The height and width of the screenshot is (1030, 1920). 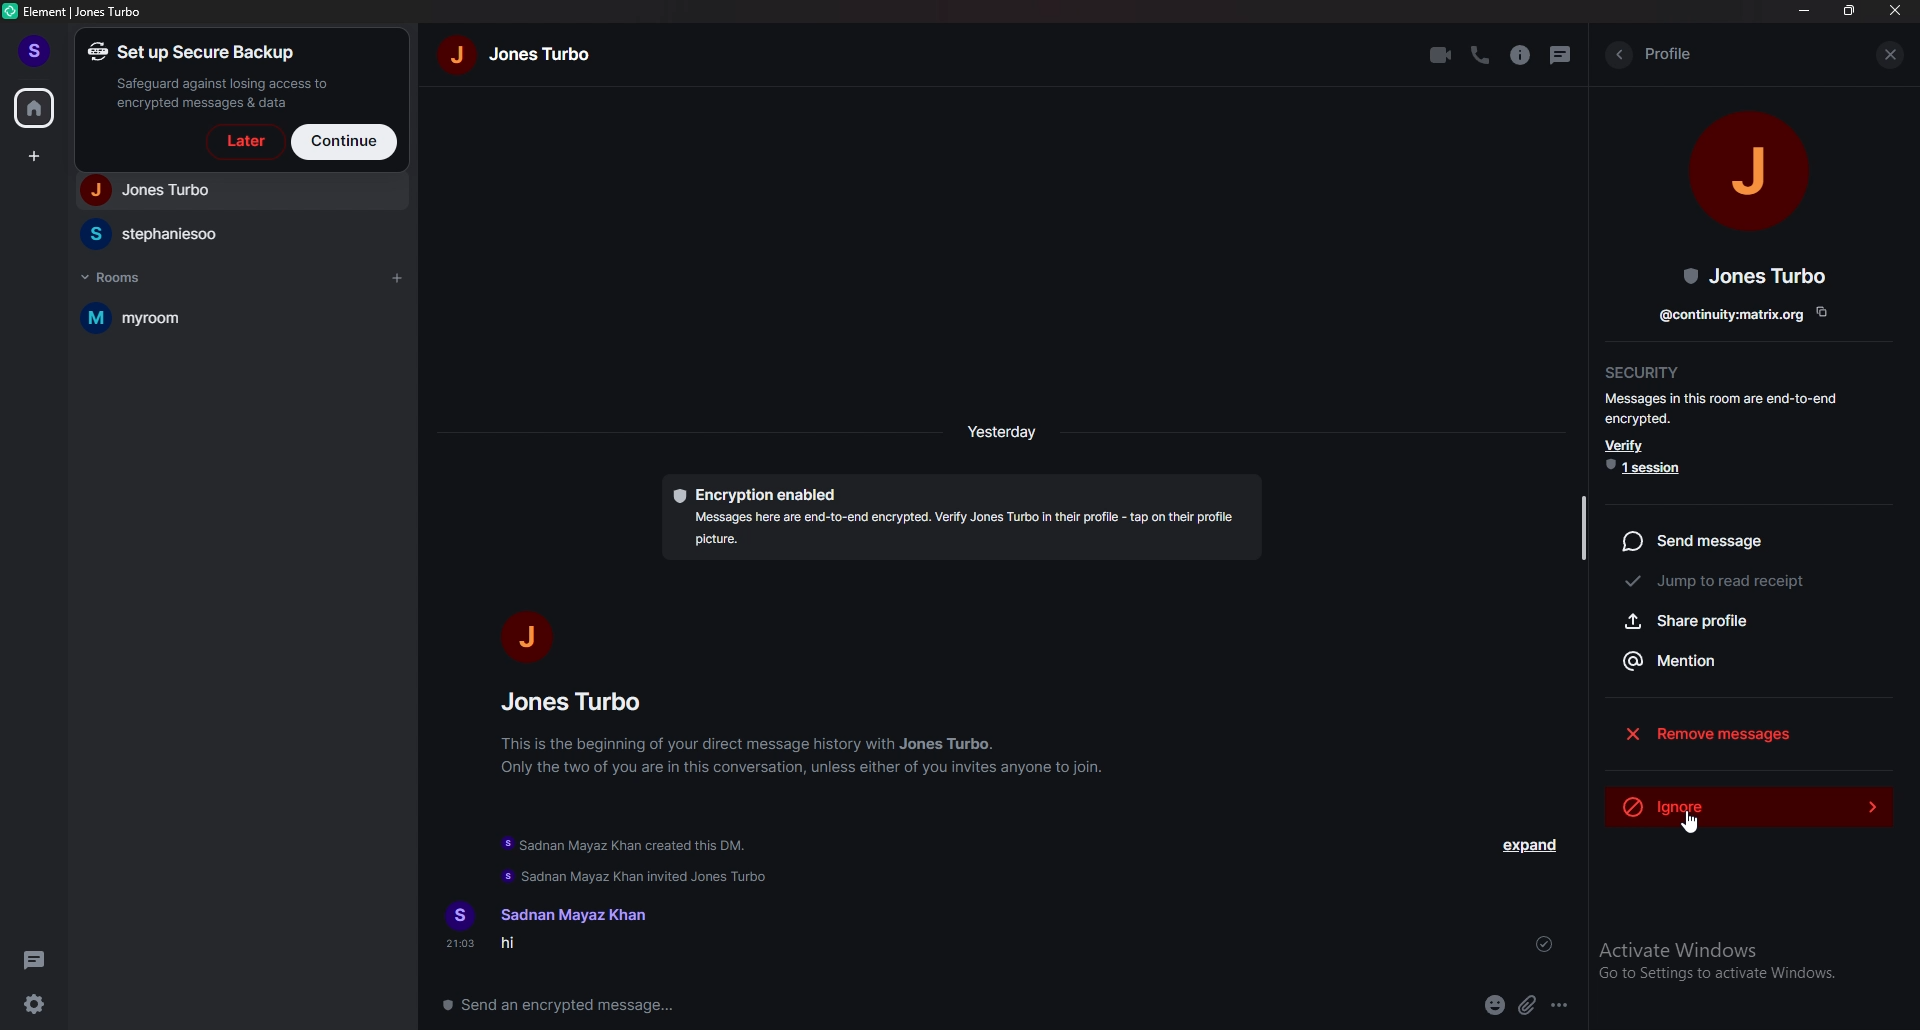 What do you see at coordinates (1749, 732) in the screenshot?
I see `remove messages` at bounding box center [1749, 732].